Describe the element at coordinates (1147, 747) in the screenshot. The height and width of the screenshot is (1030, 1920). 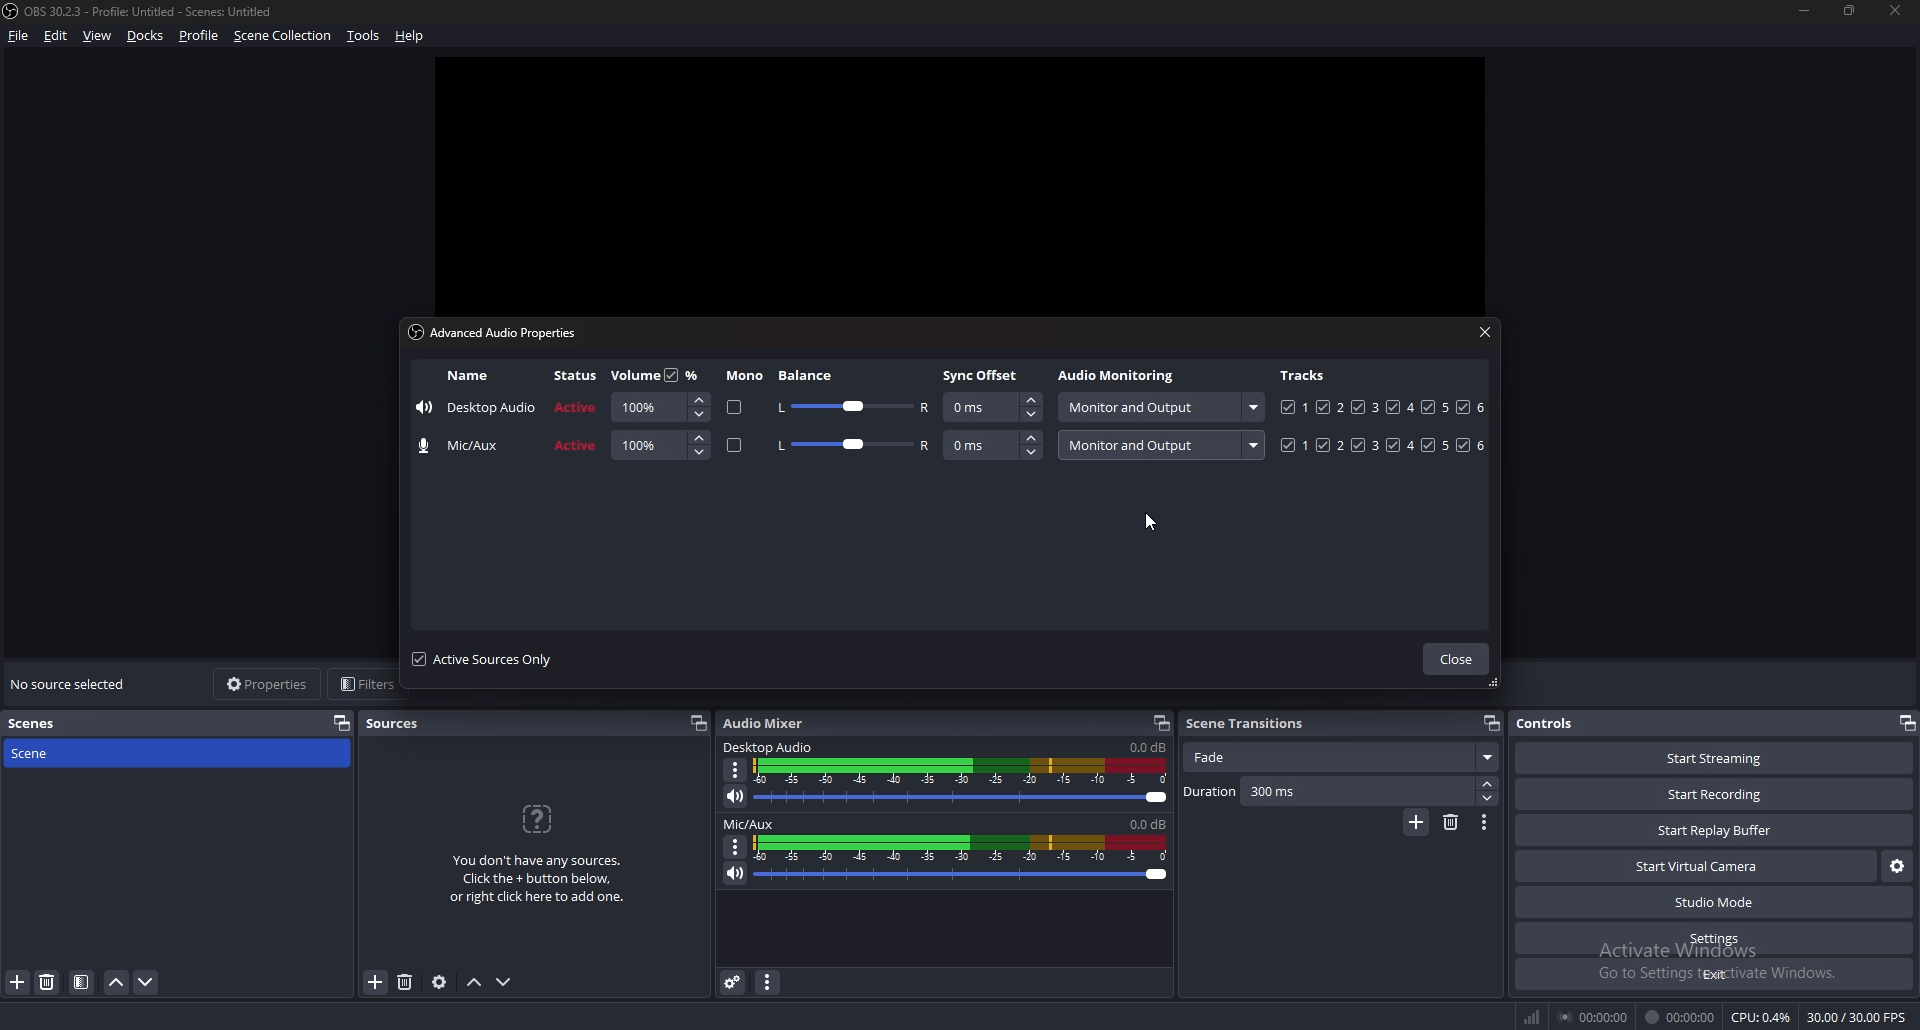
I see `volume level` at that location.